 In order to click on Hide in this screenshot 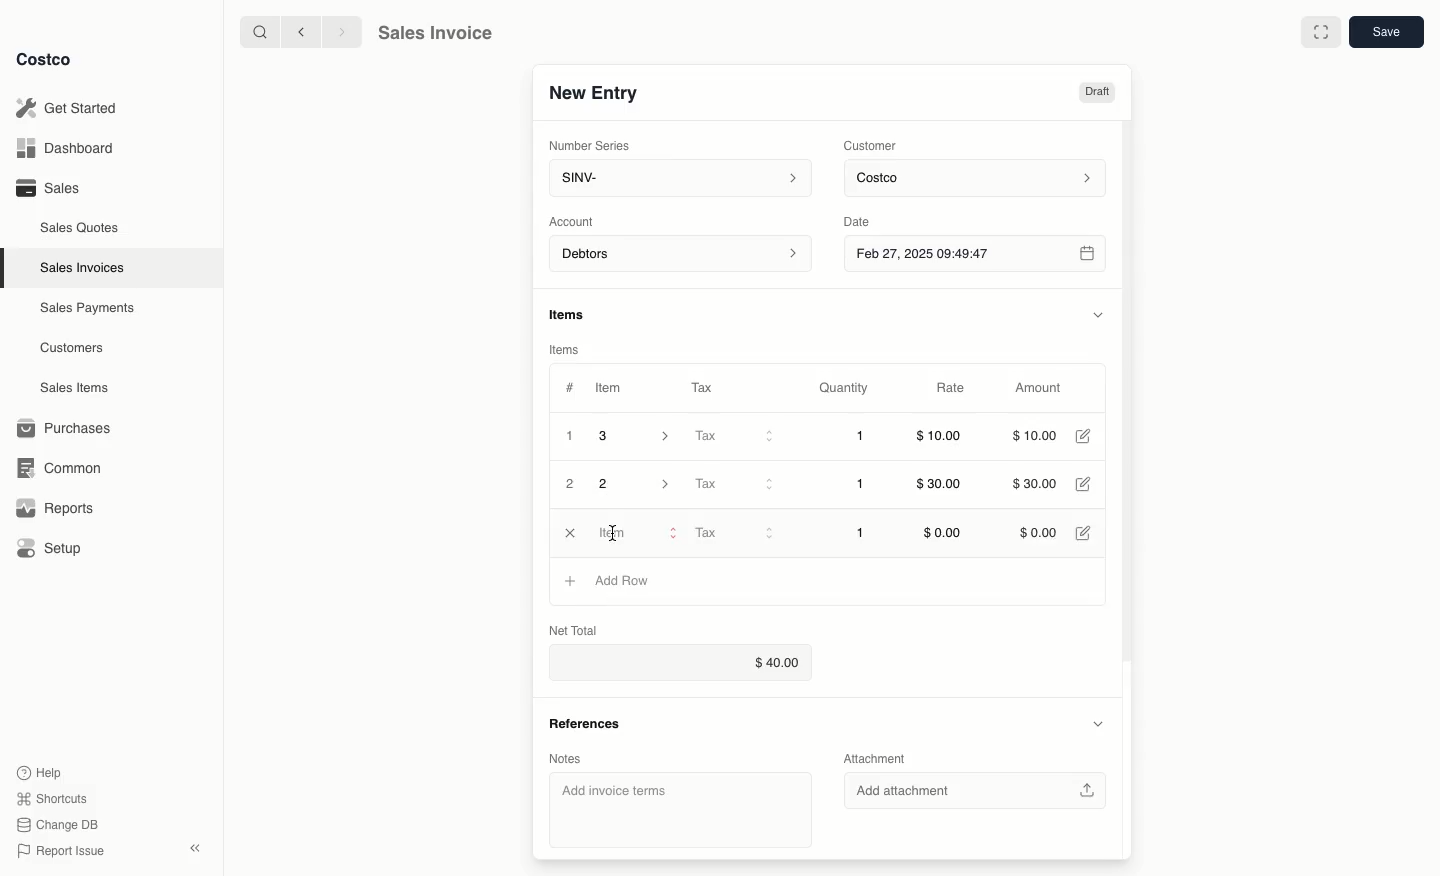, I will do `click(1098, 312)`.